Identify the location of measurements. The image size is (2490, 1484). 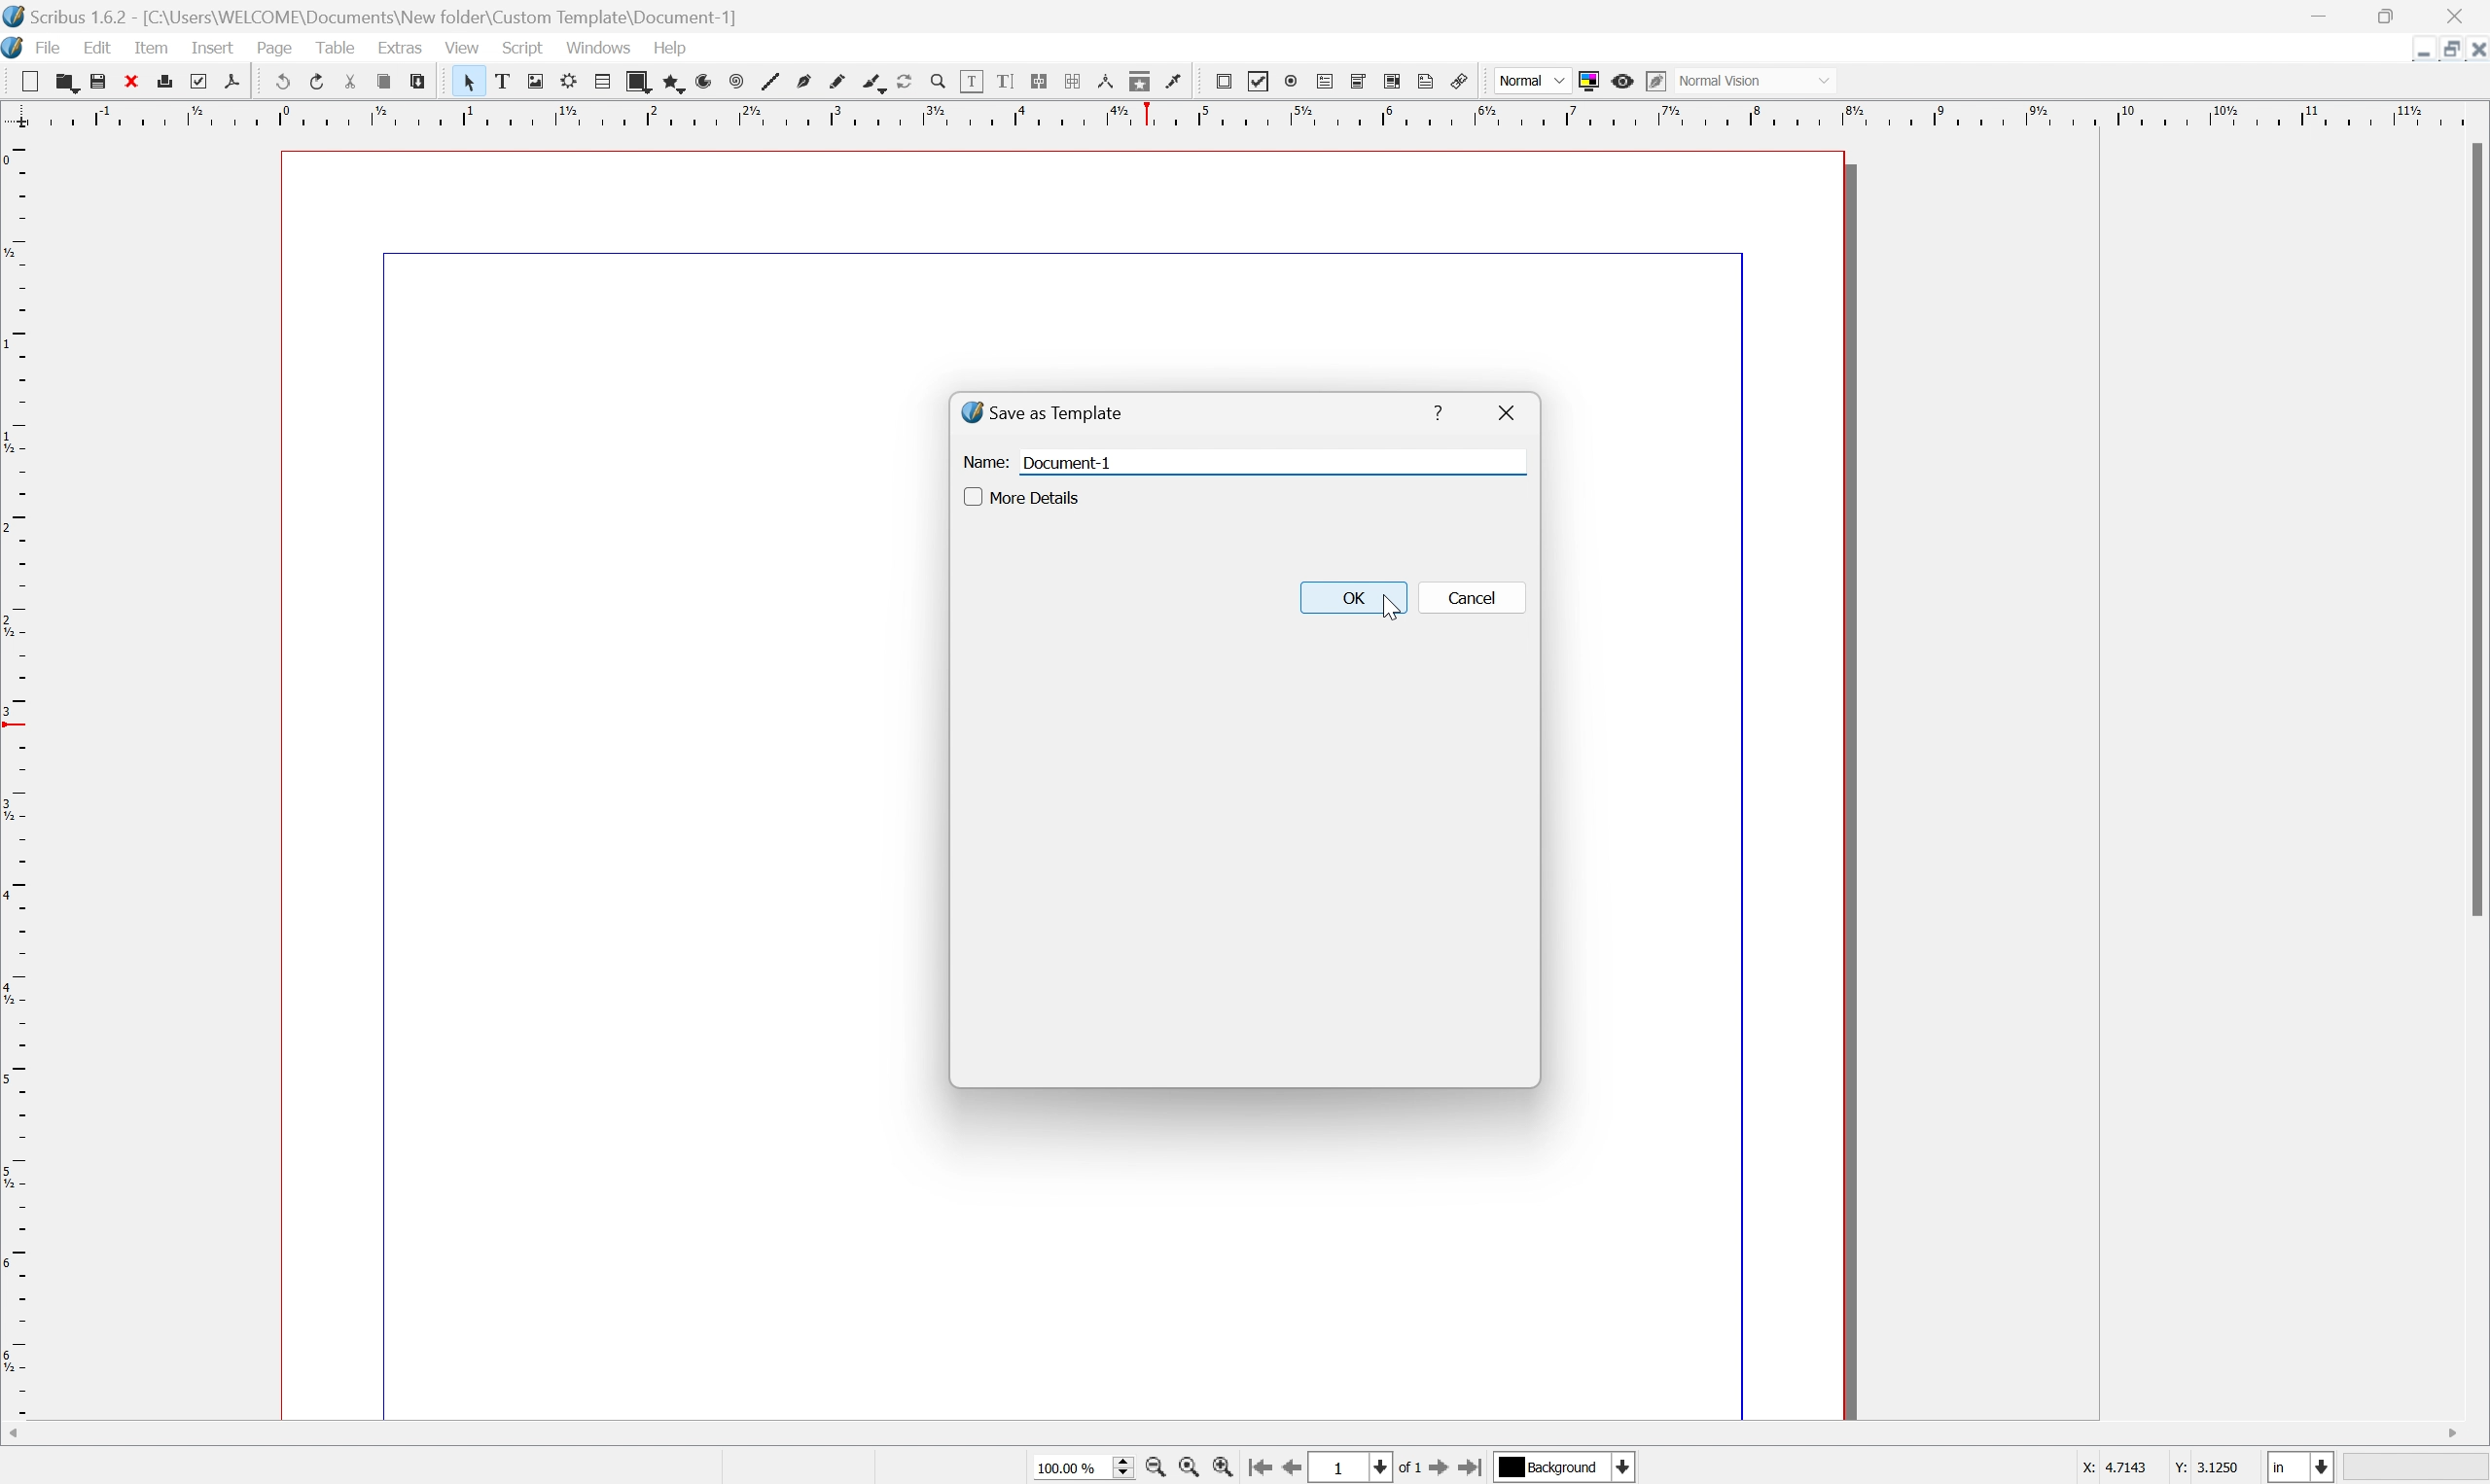
(1106, 81).